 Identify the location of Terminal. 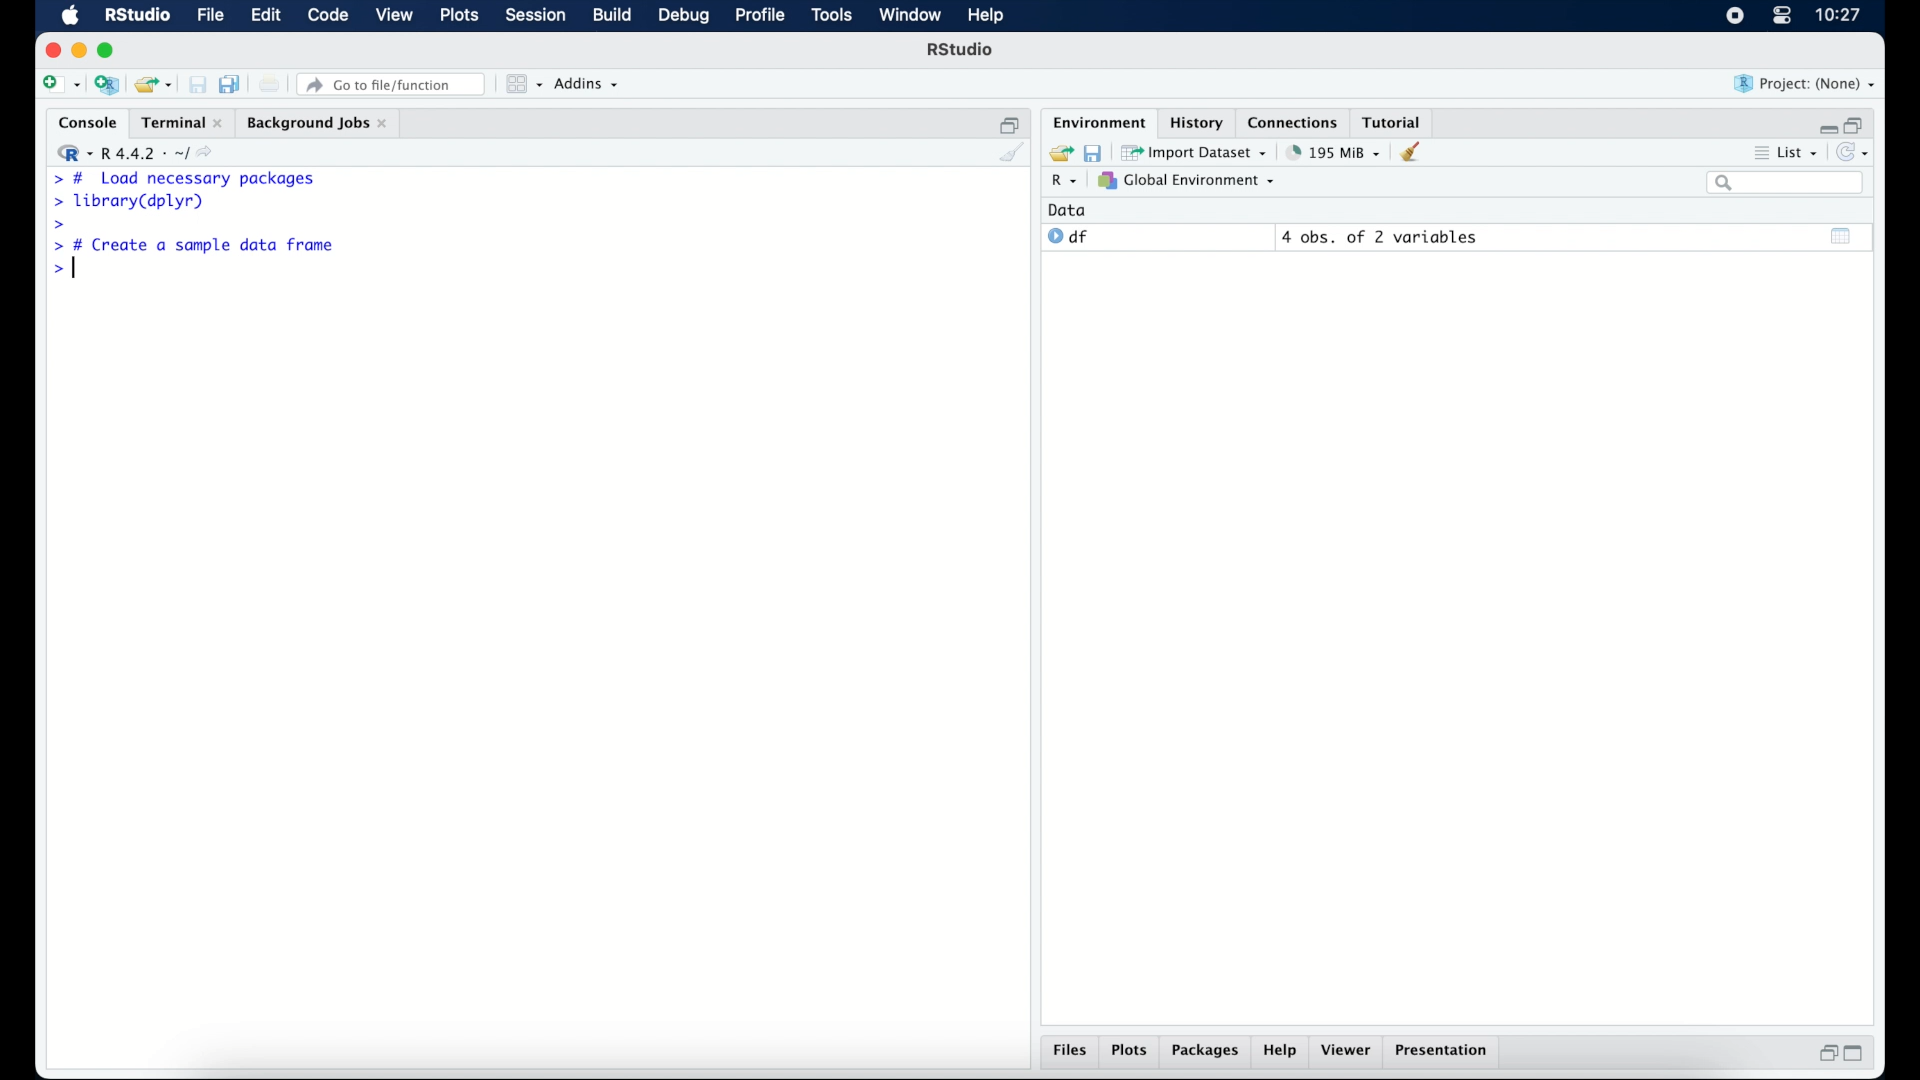
(176, 122).